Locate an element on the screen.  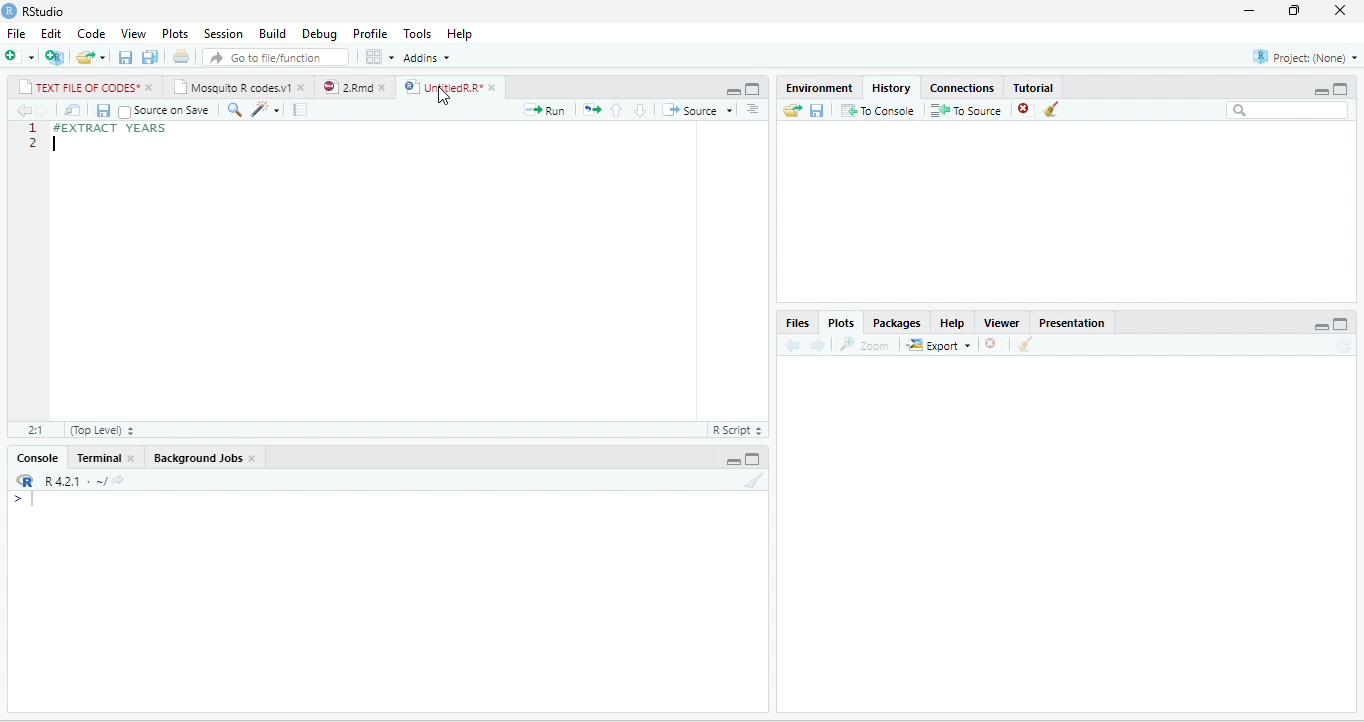
minimize is located at coordinates (1250, 11).